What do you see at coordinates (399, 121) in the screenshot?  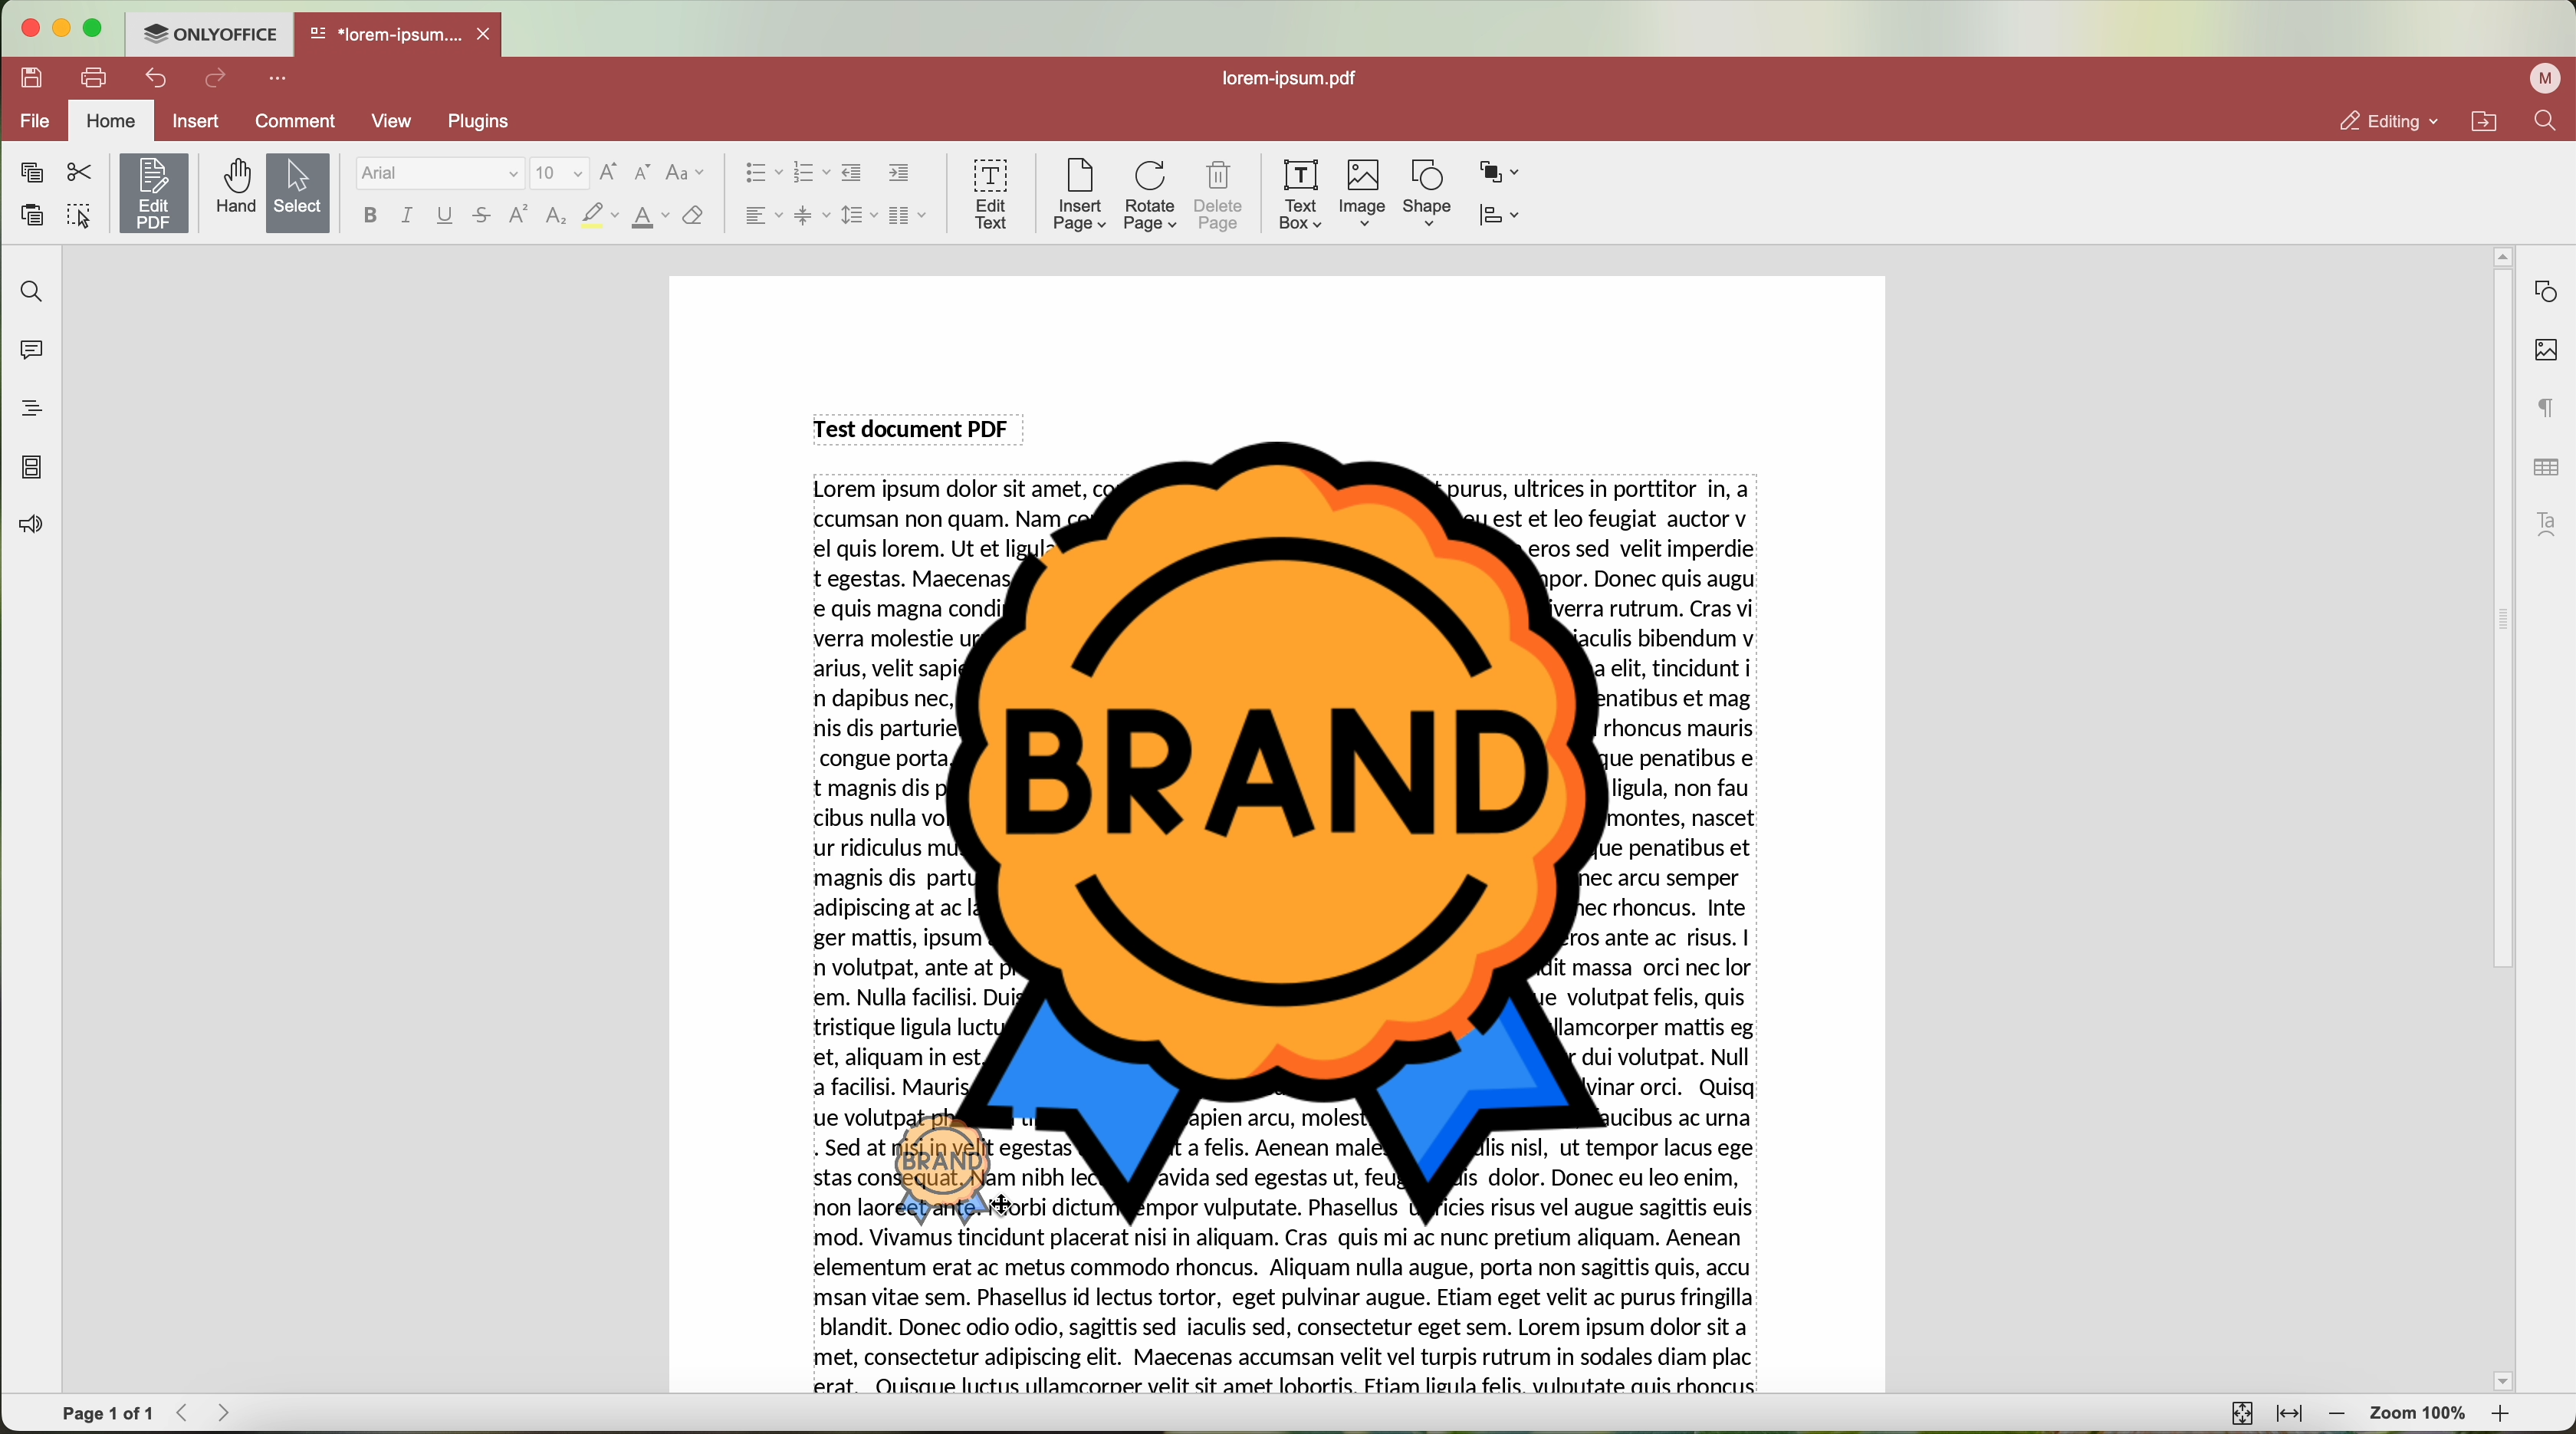 I see `view` at bounding box center [399, 121].